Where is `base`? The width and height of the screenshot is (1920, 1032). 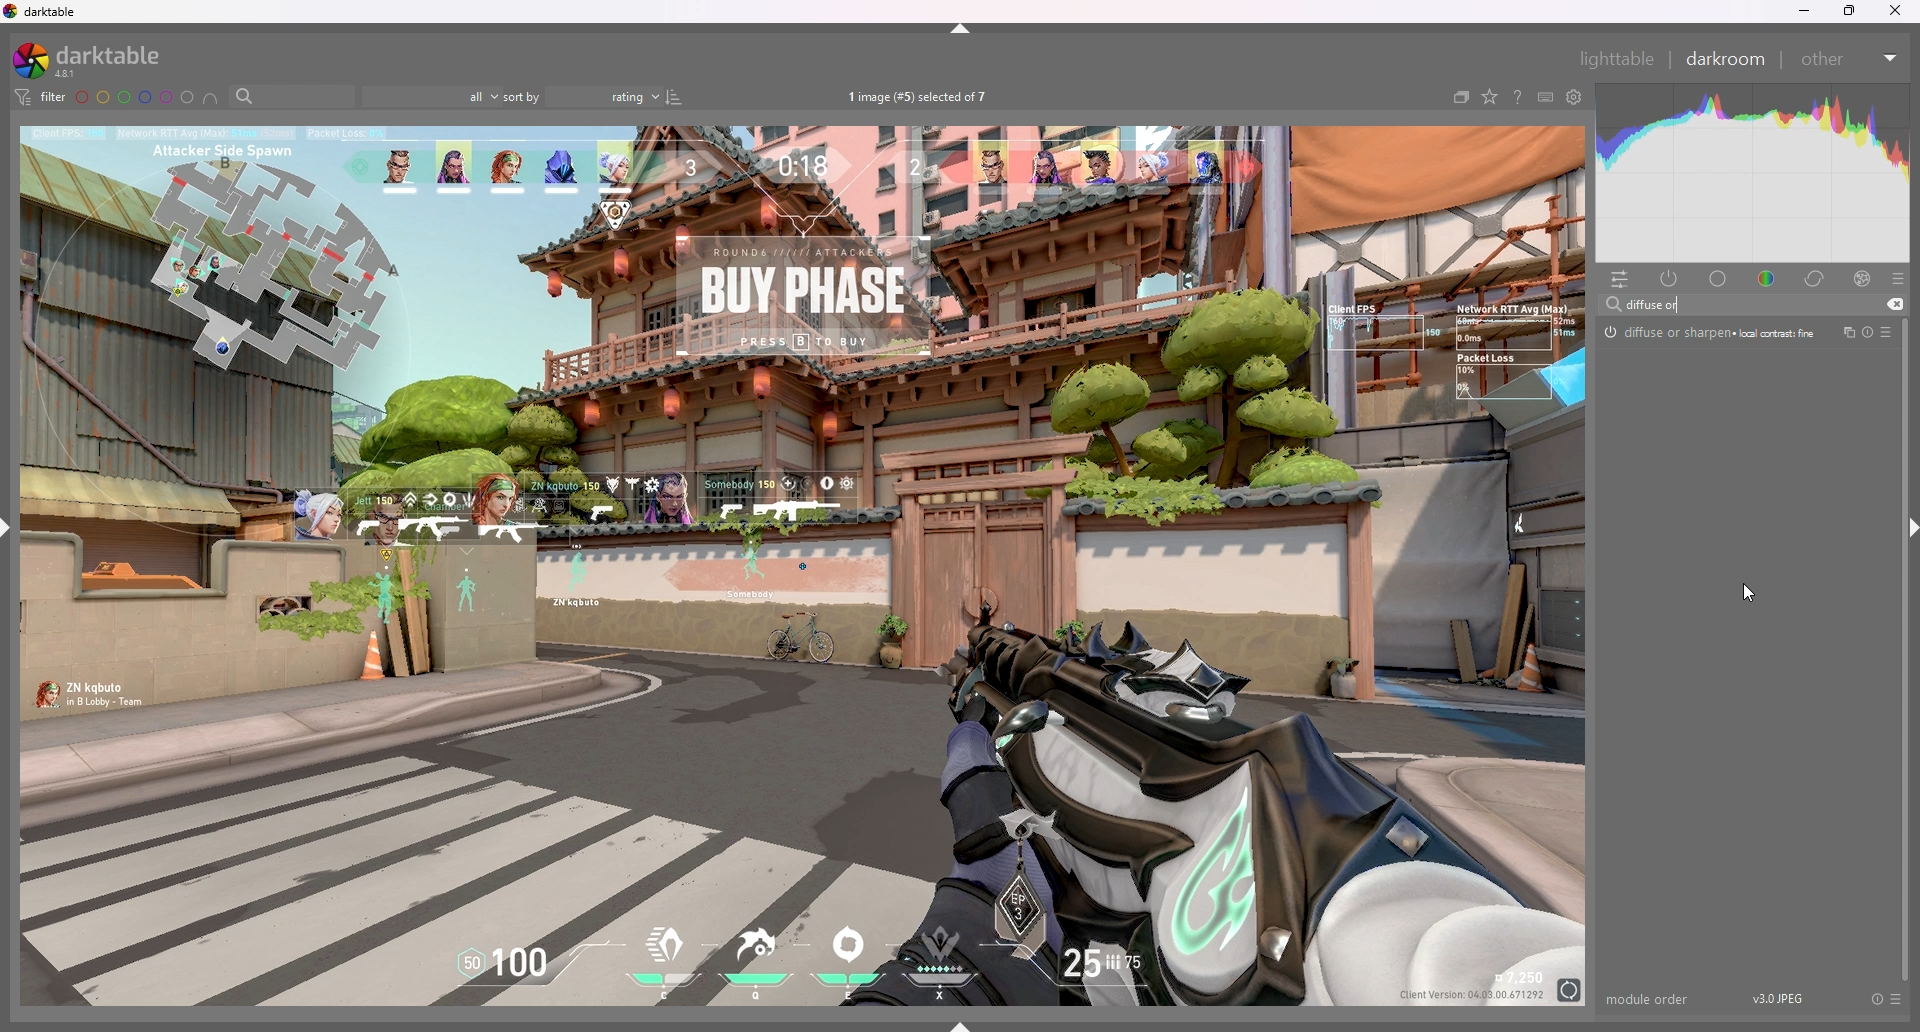
base is located at coordinates (1720, 278).